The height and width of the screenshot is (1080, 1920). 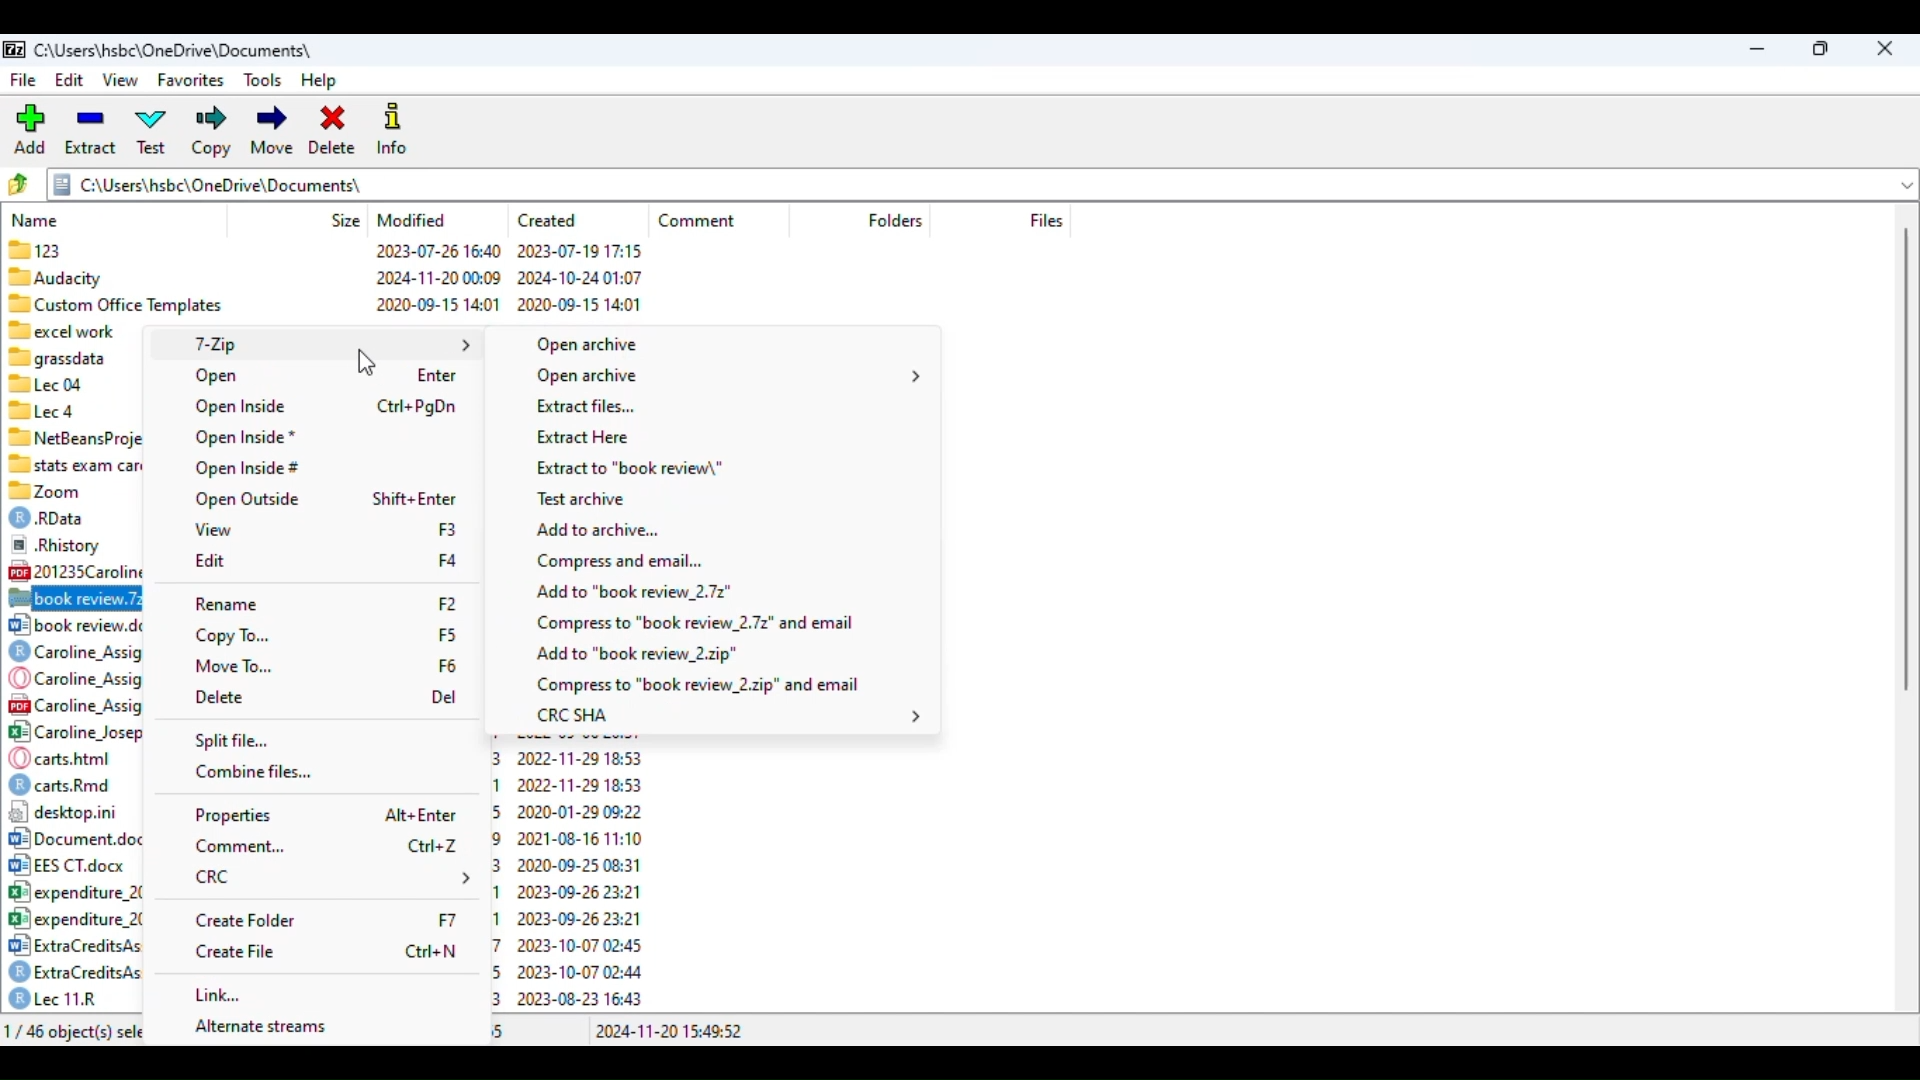 What do you see at coordinates (432, 950) in the screenshot?
I see `shortcut for create file` at bounding box center [432, 950].